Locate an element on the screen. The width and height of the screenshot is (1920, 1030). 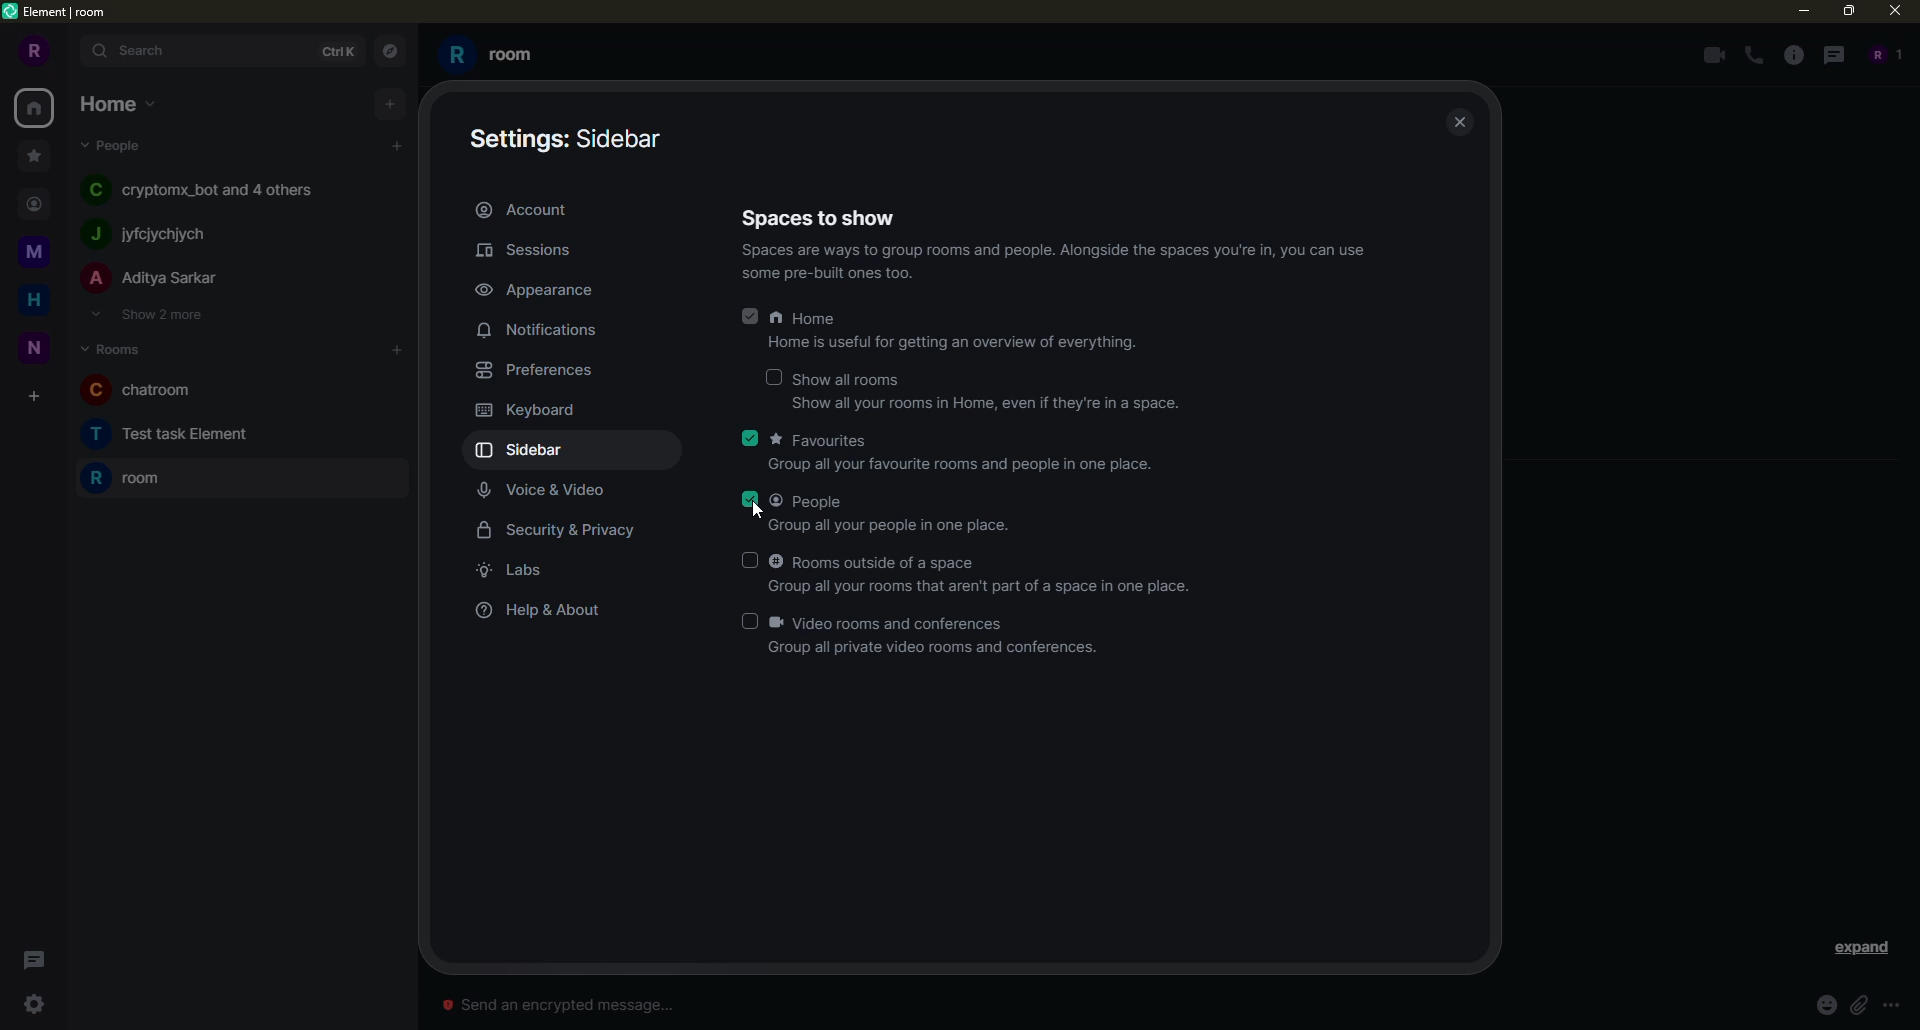
info is located at coordinates (1795, 55).